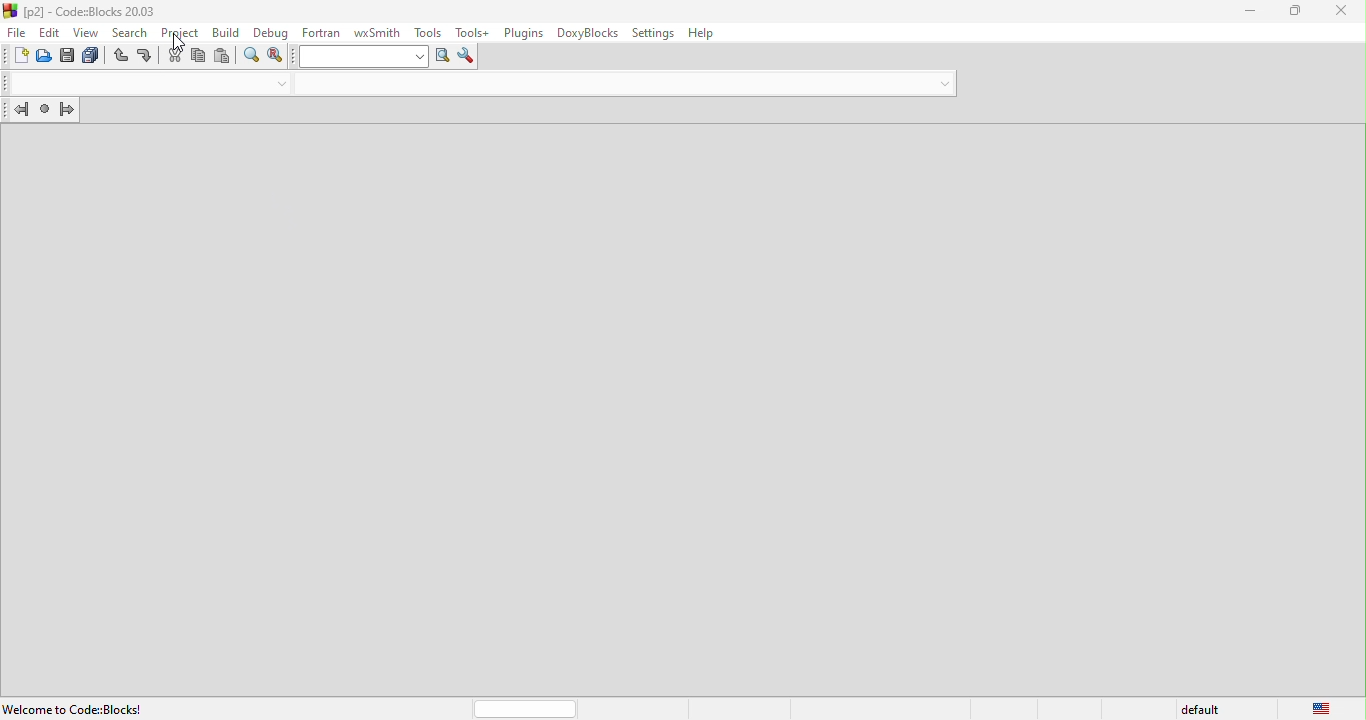 This screenshot has width=1366, height=720. What do you see at coordinates (279, 85) in the screenshot?
I see `drop down` at bounding box center [279, 85].